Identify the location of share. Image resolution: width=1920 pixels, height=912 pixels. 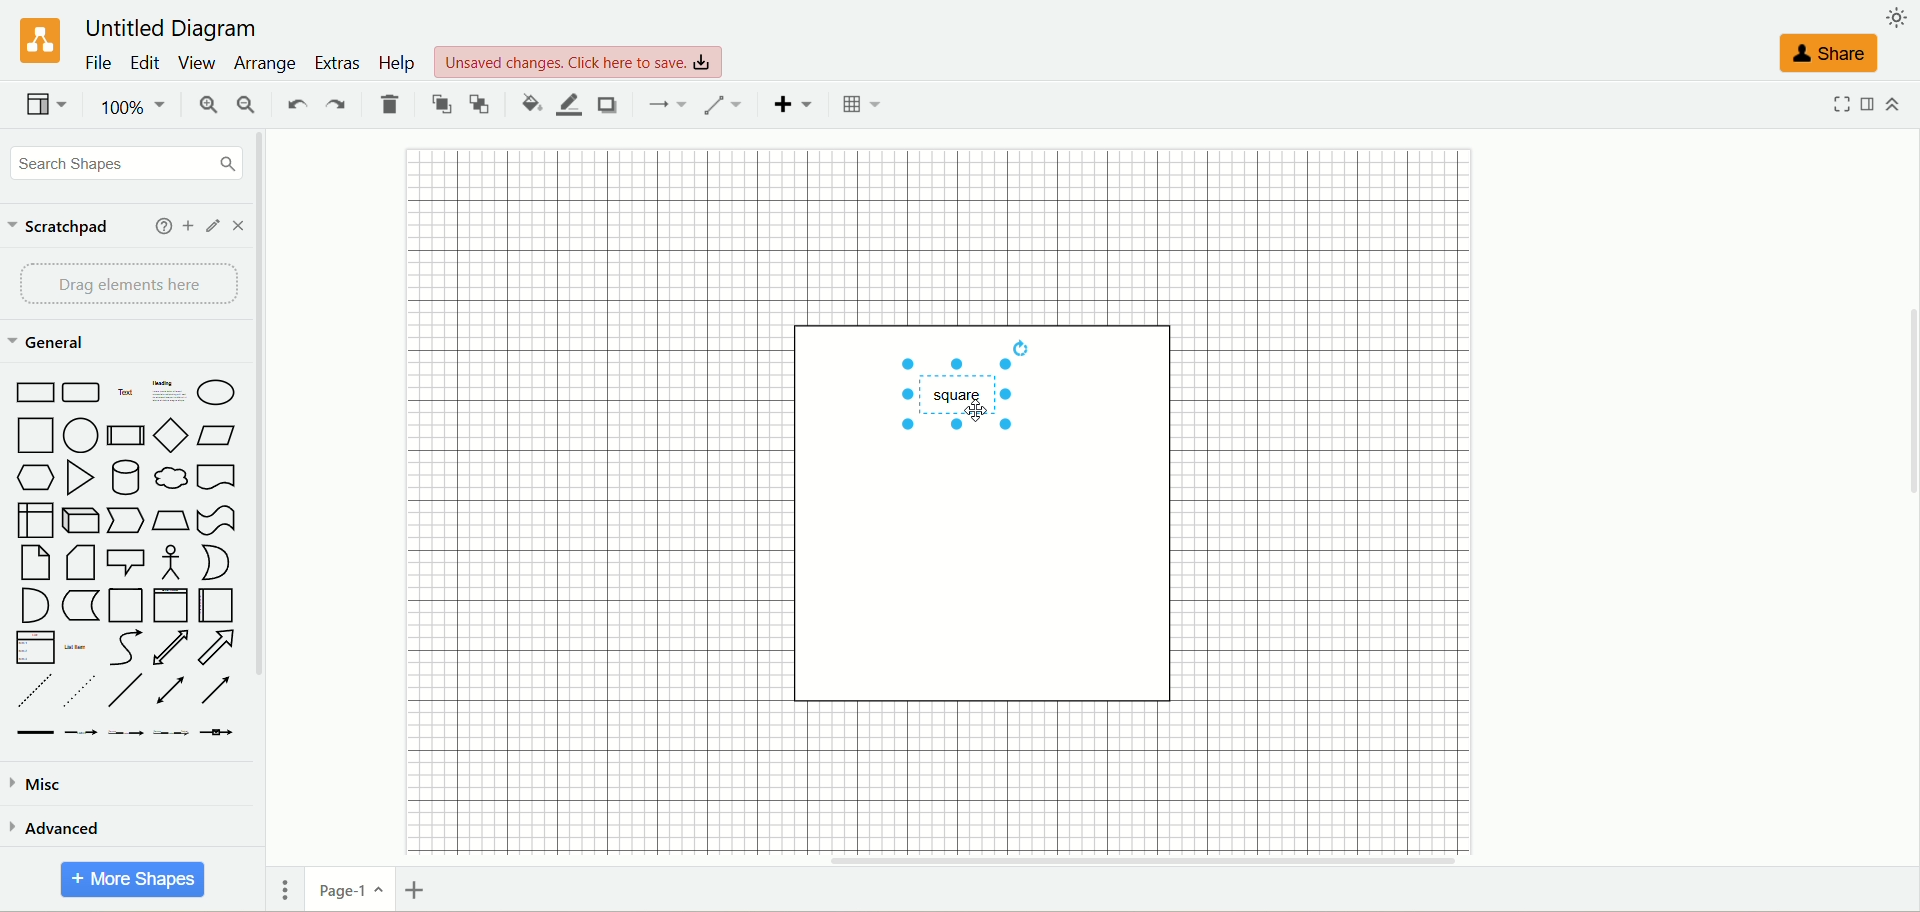
(1826, 52).